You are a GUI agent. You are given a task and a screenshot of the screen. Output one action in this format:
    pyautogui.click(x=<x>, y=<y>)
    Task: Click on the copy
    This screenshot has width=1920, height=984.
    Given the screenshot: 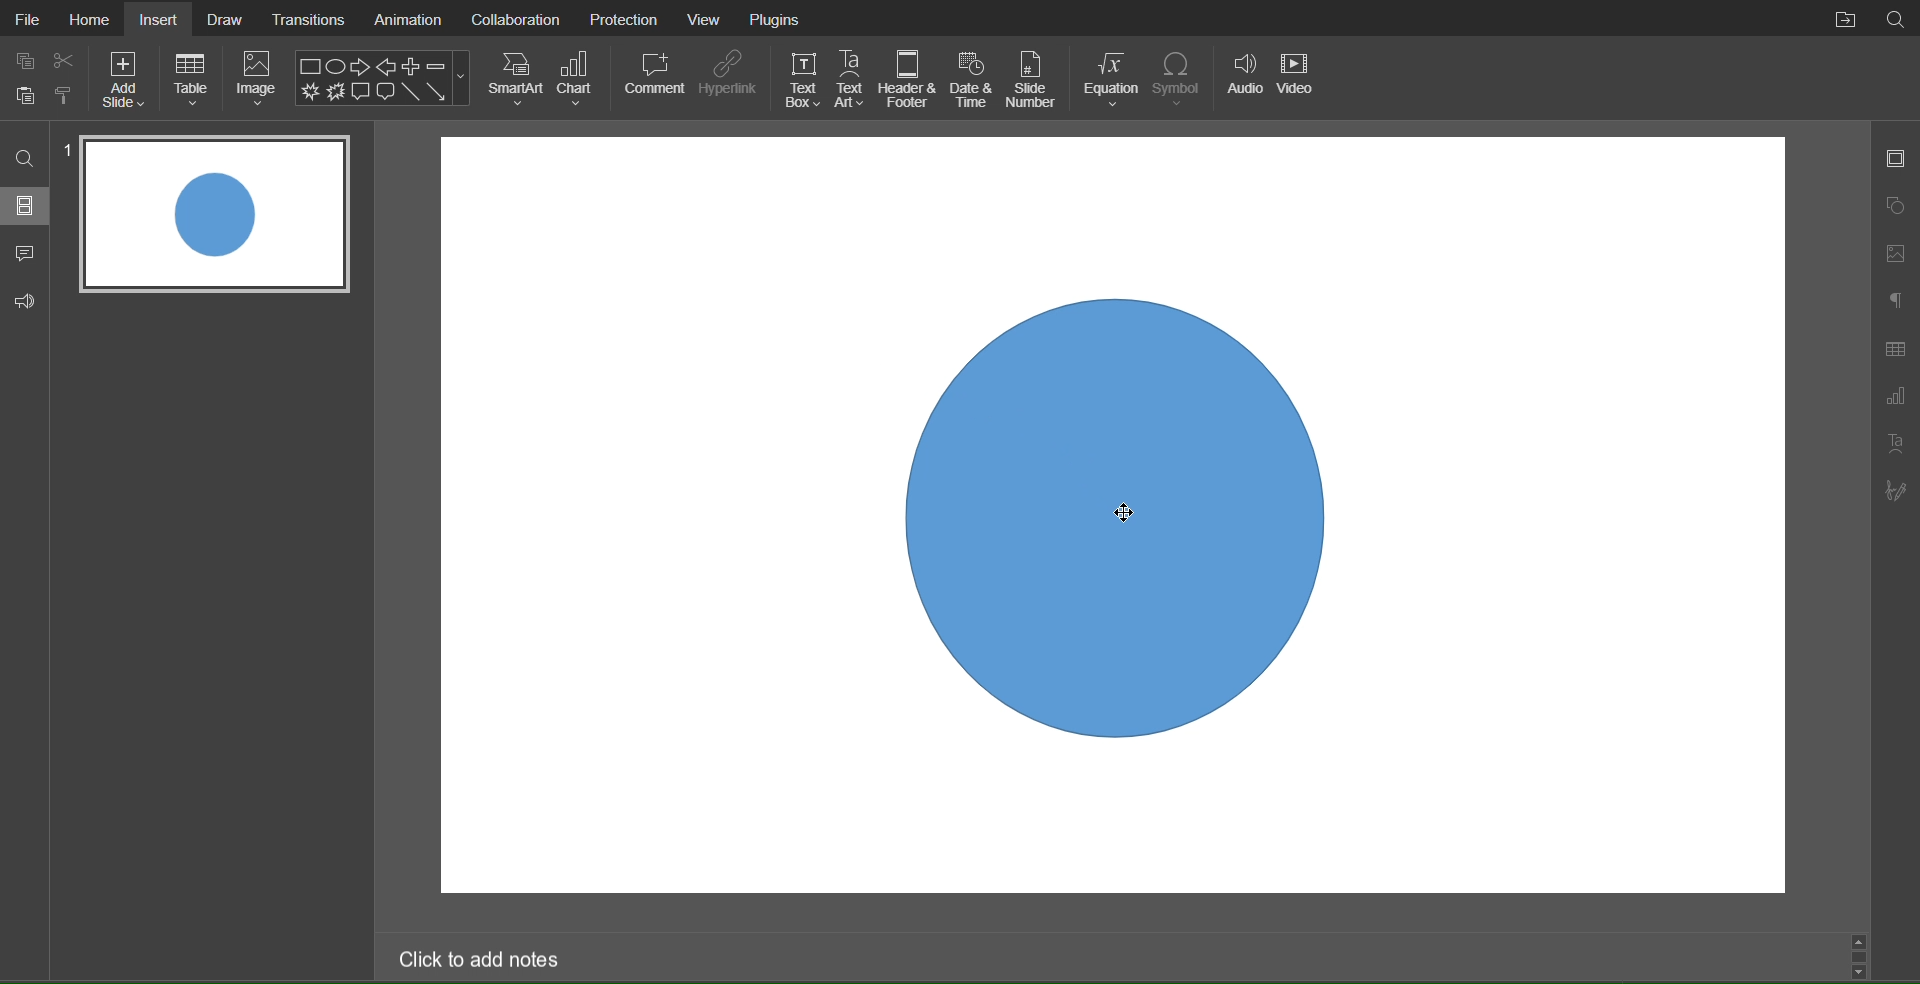 What is the action you would take?
    pyautogui.click(x=29, y=98)
    